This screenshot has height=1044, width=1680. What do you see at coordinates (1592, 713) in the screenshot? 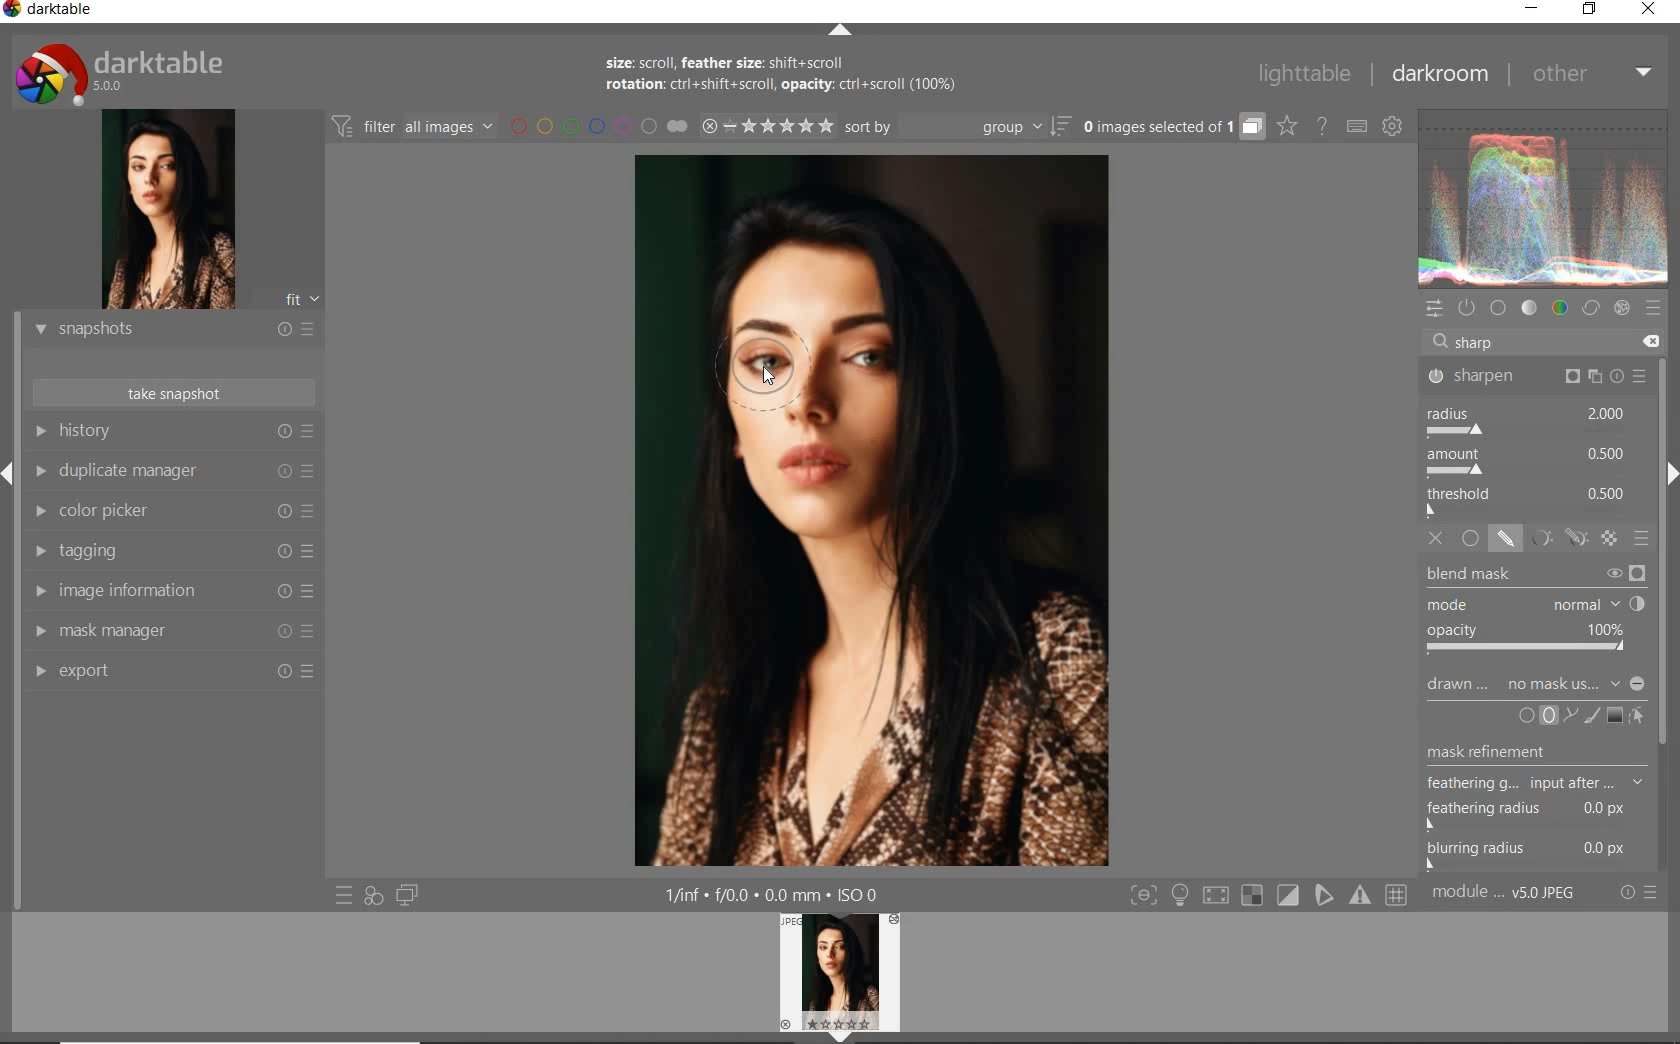
I see `add brush` at bounding box center [1592, 713].